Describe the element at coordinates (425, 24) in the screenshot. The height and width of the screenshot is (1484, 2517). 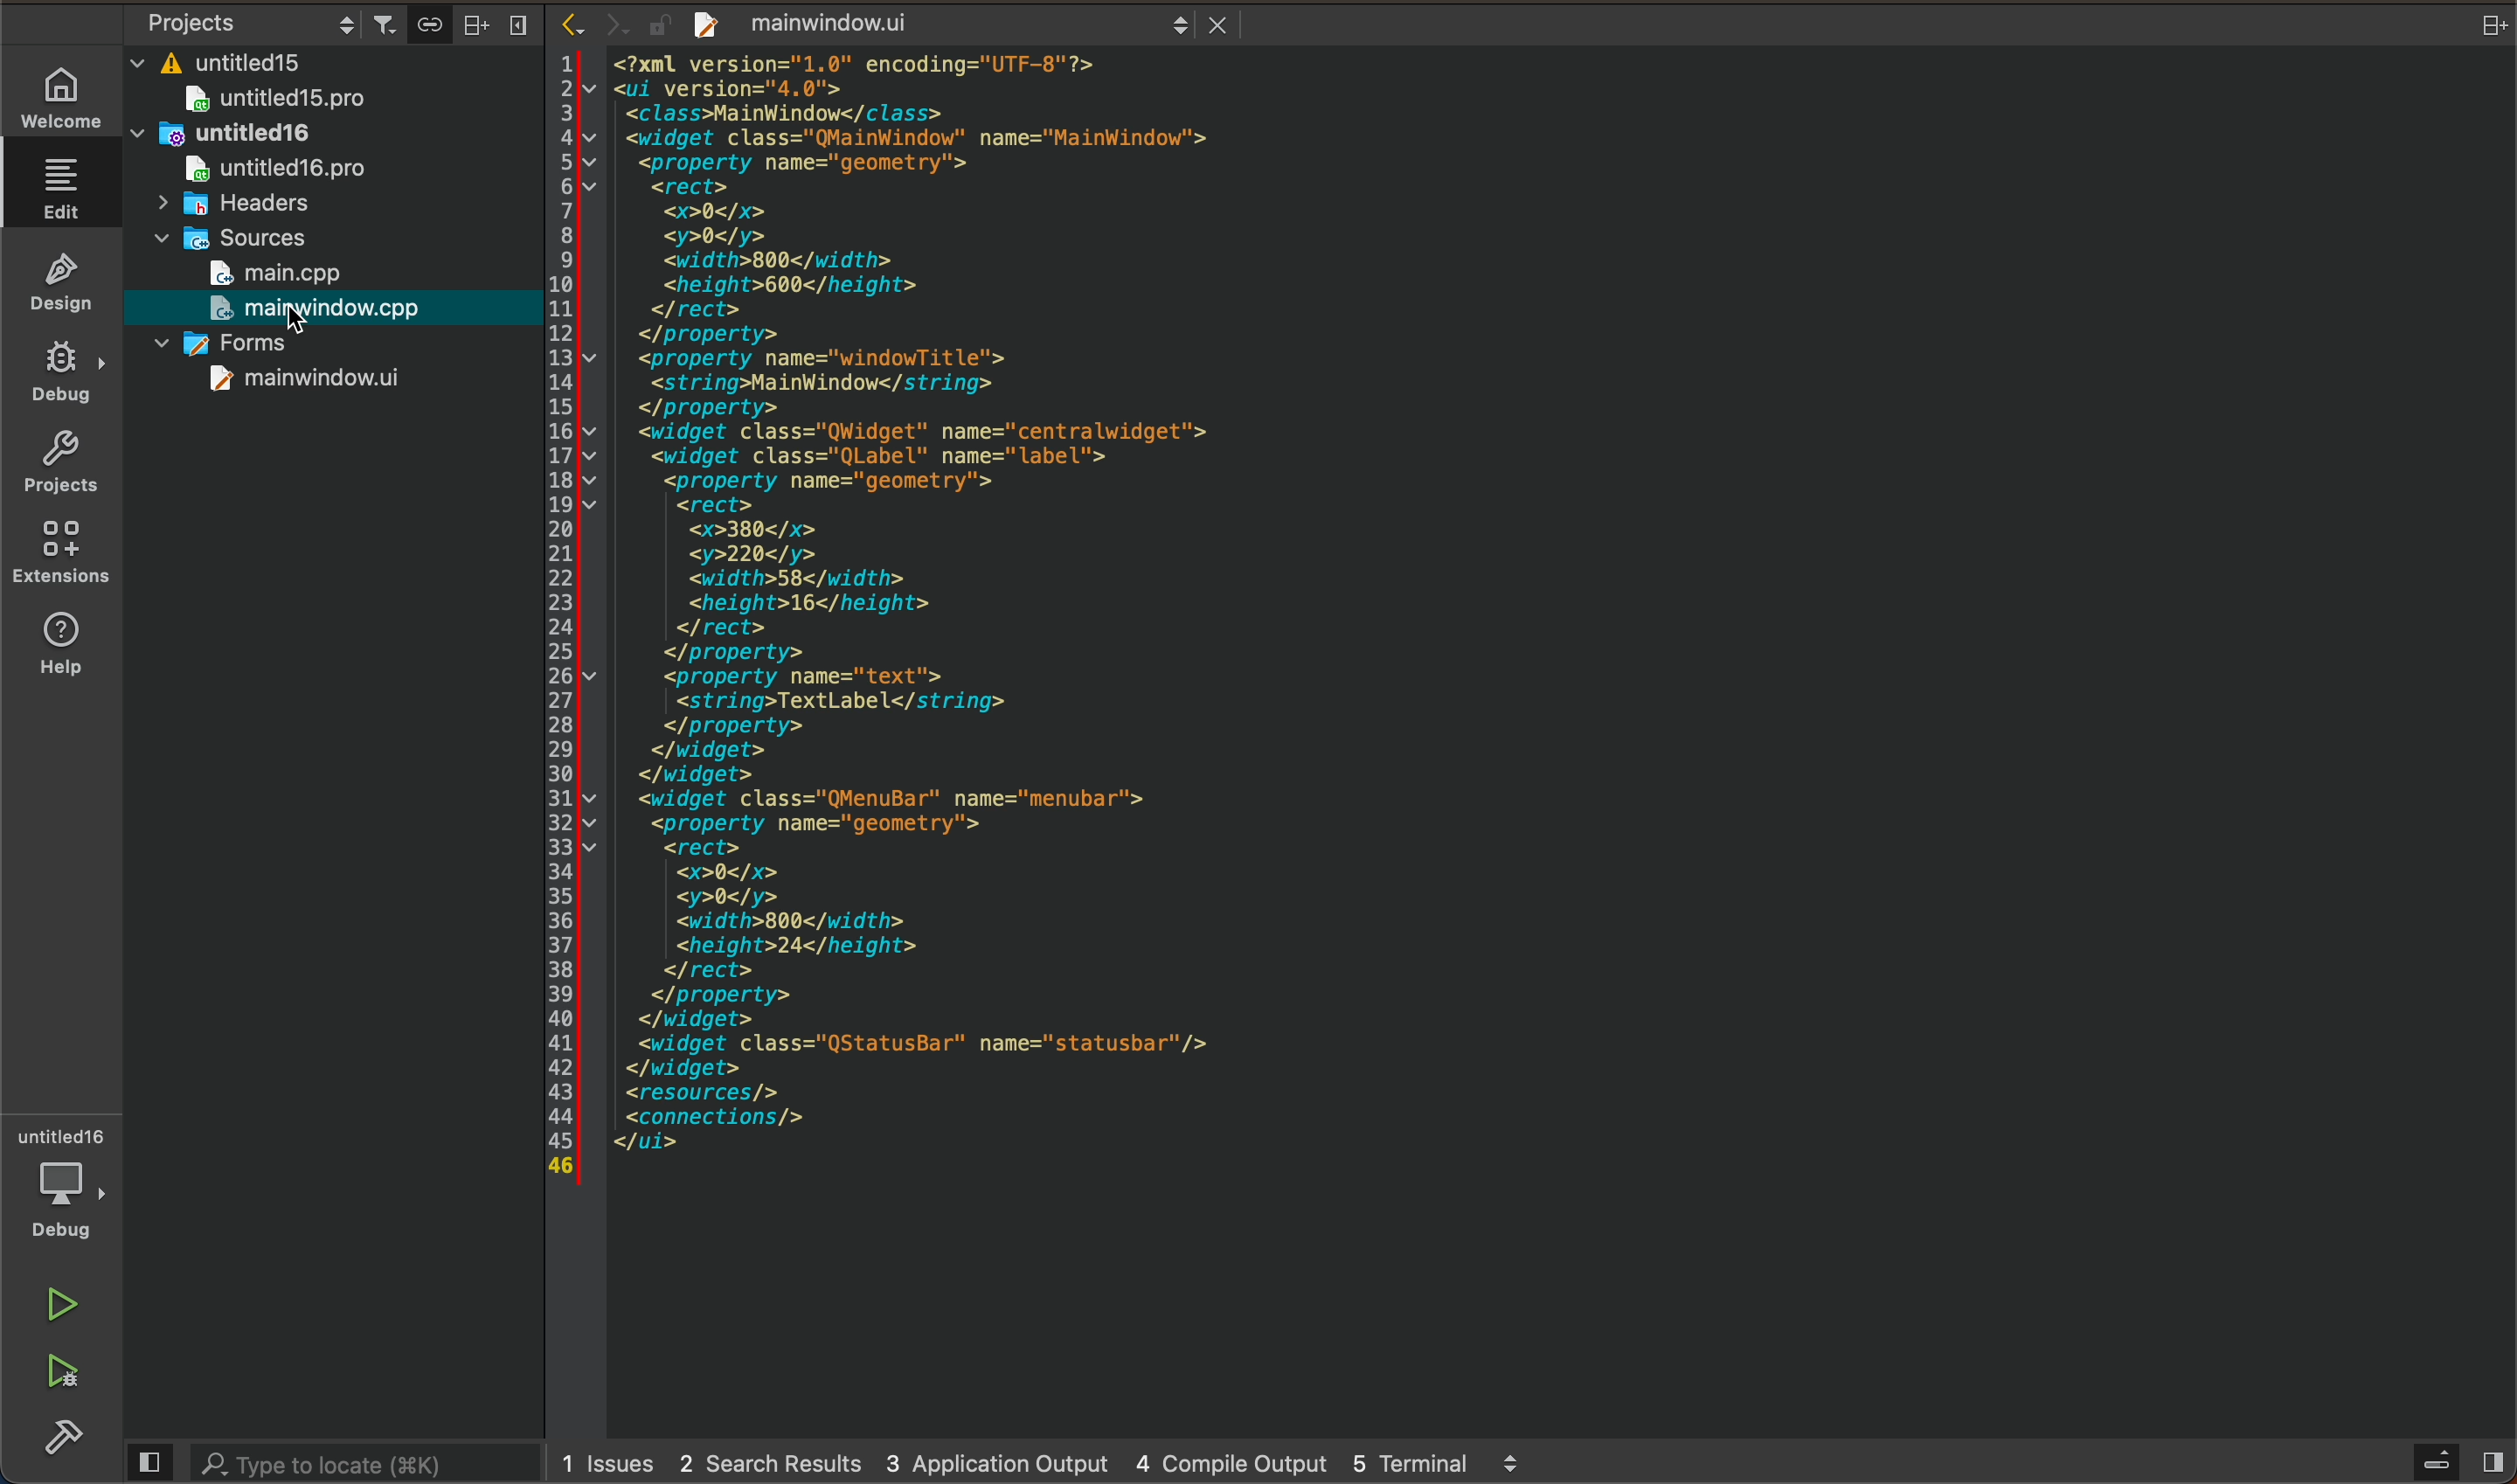
I see `attach` at that location.